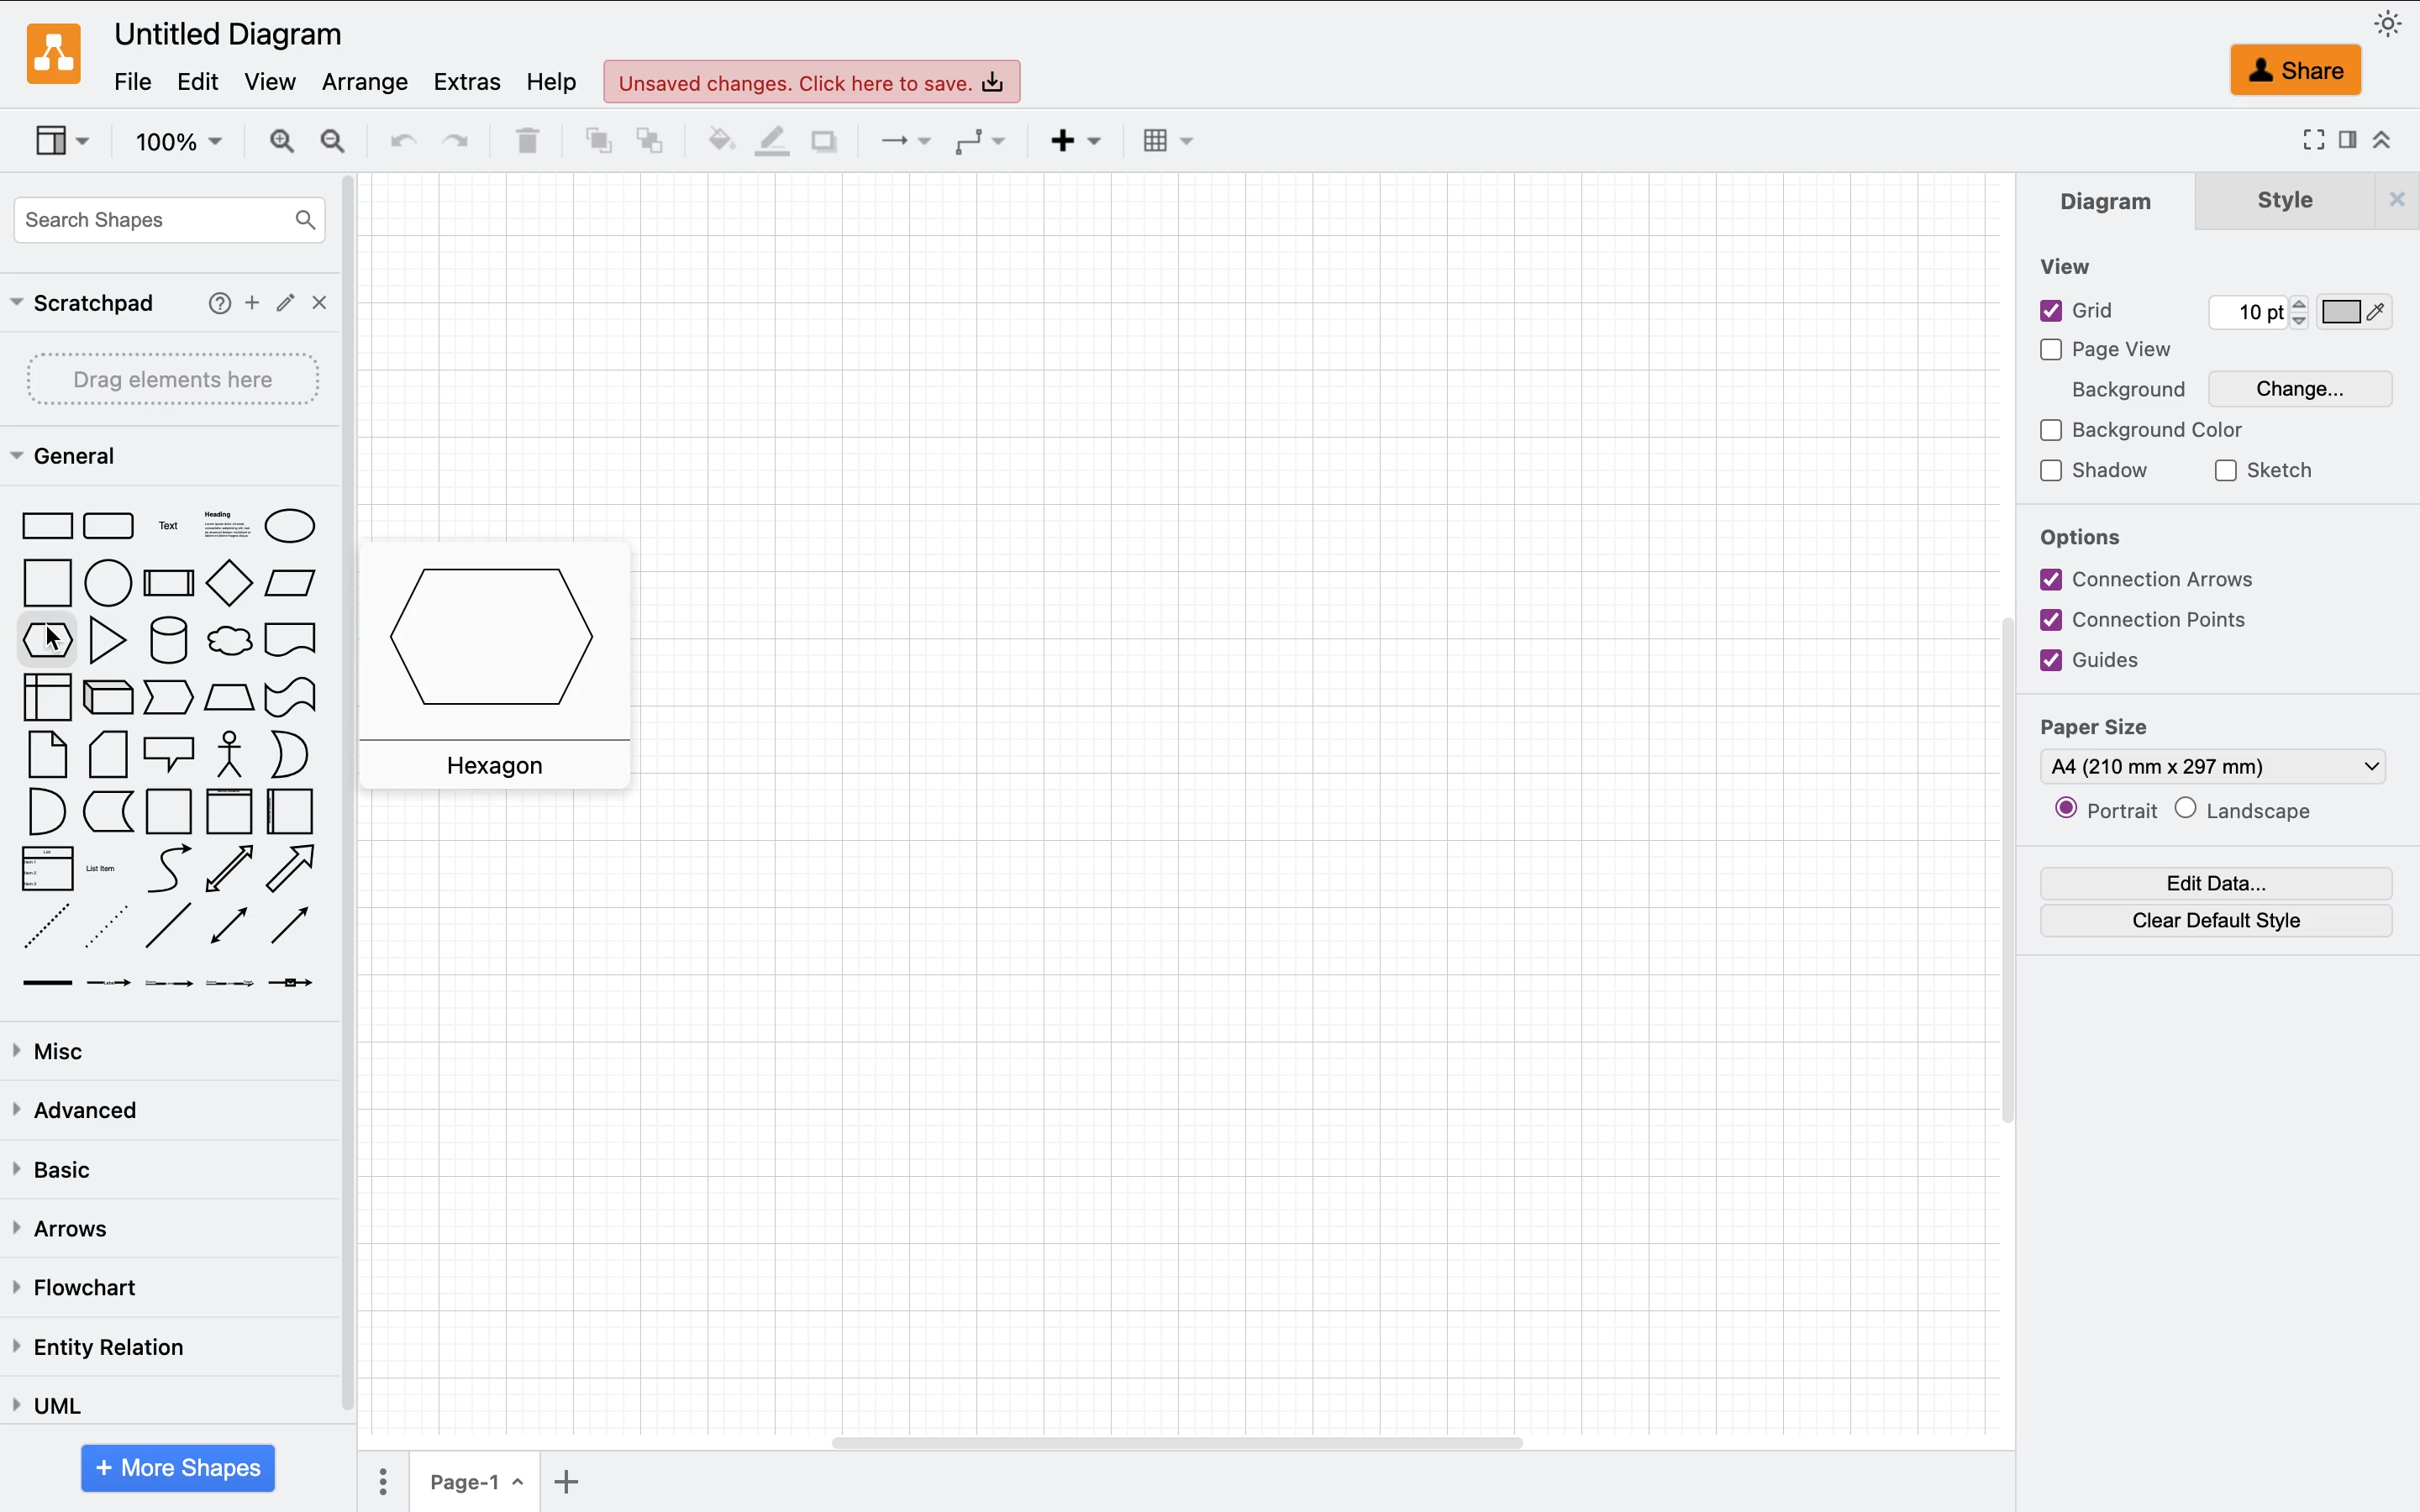 The width and height of the screenshot is (2420, 1512). What do you see at coordinates (706, 140) in the screenshot?
I see `fill color` at bounding box center [706, 140].